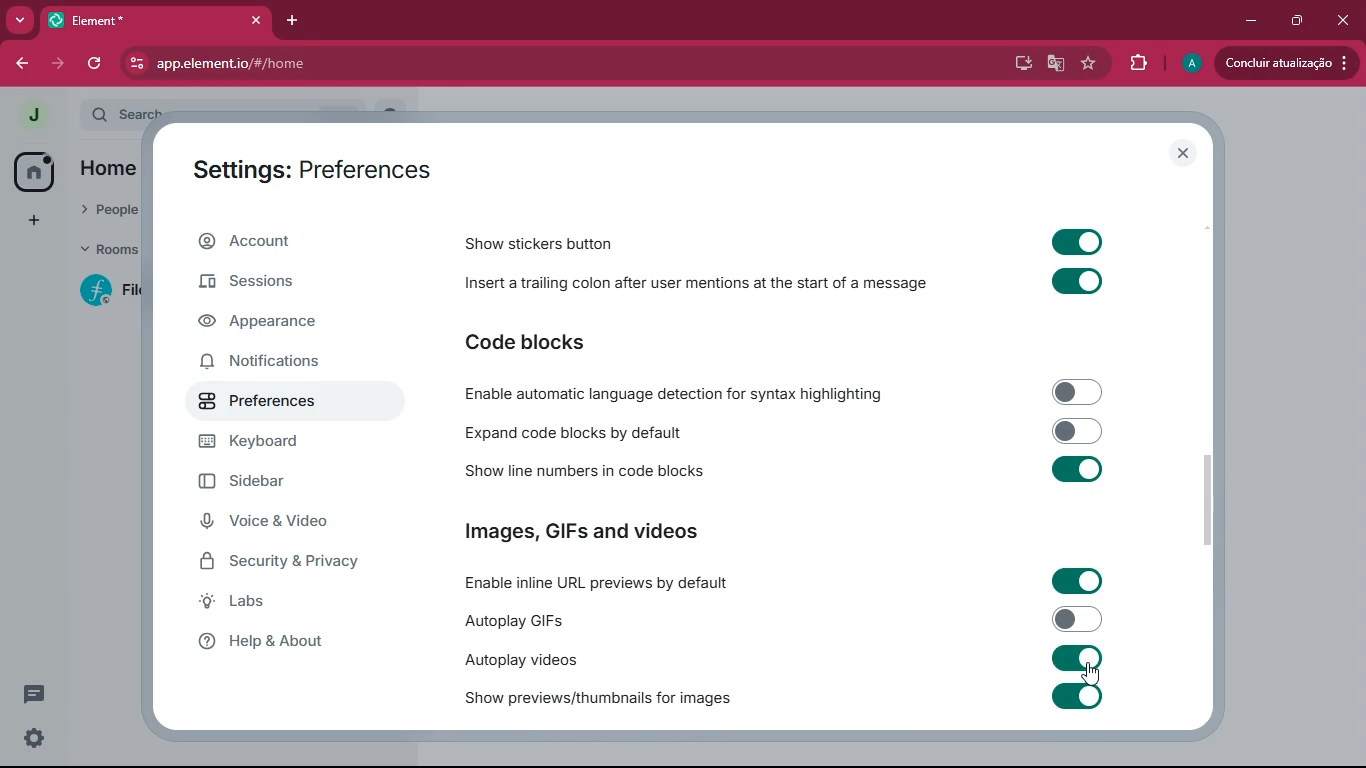 This screenshot has height=768, width=1366. Describe the element at coordinates (34, 693) in the screenshot. I see `message` at that location.